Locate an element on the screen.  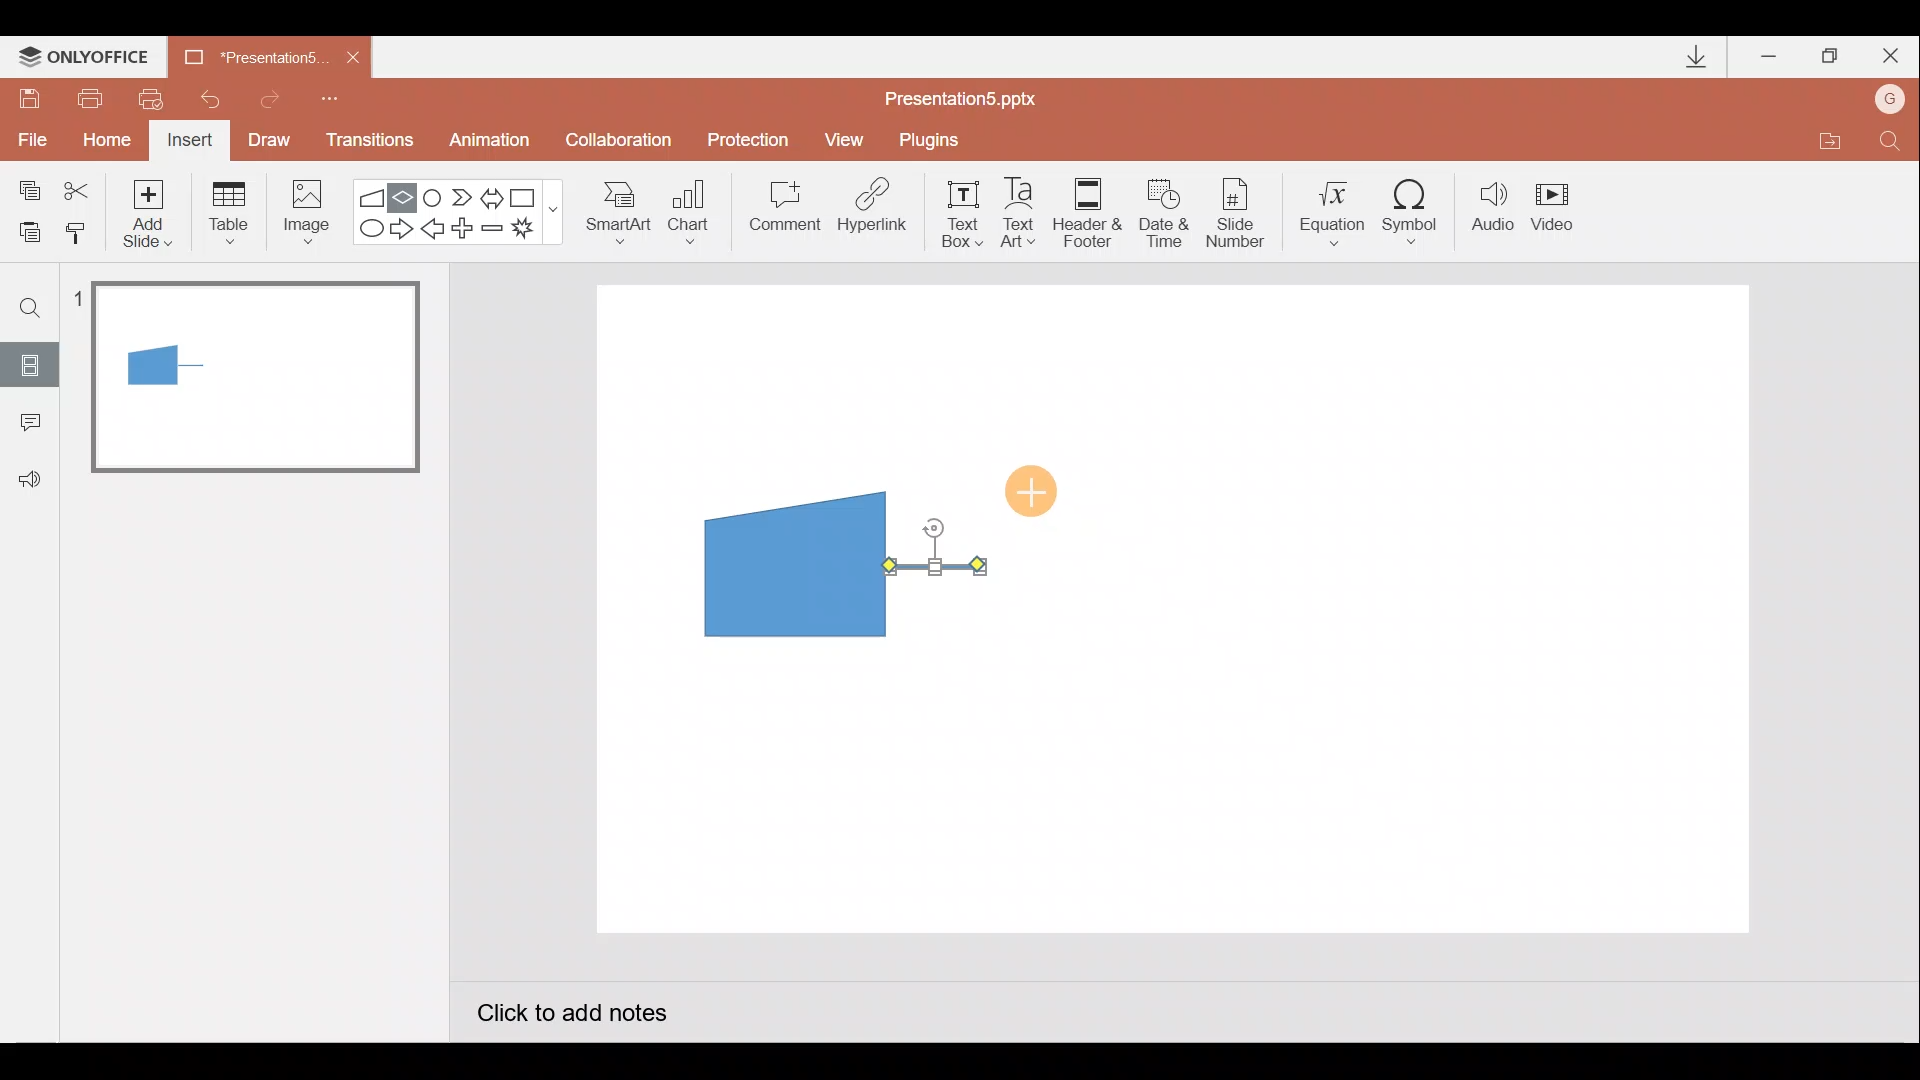
ONLYOFFICE is located at coordinates (88, 57).